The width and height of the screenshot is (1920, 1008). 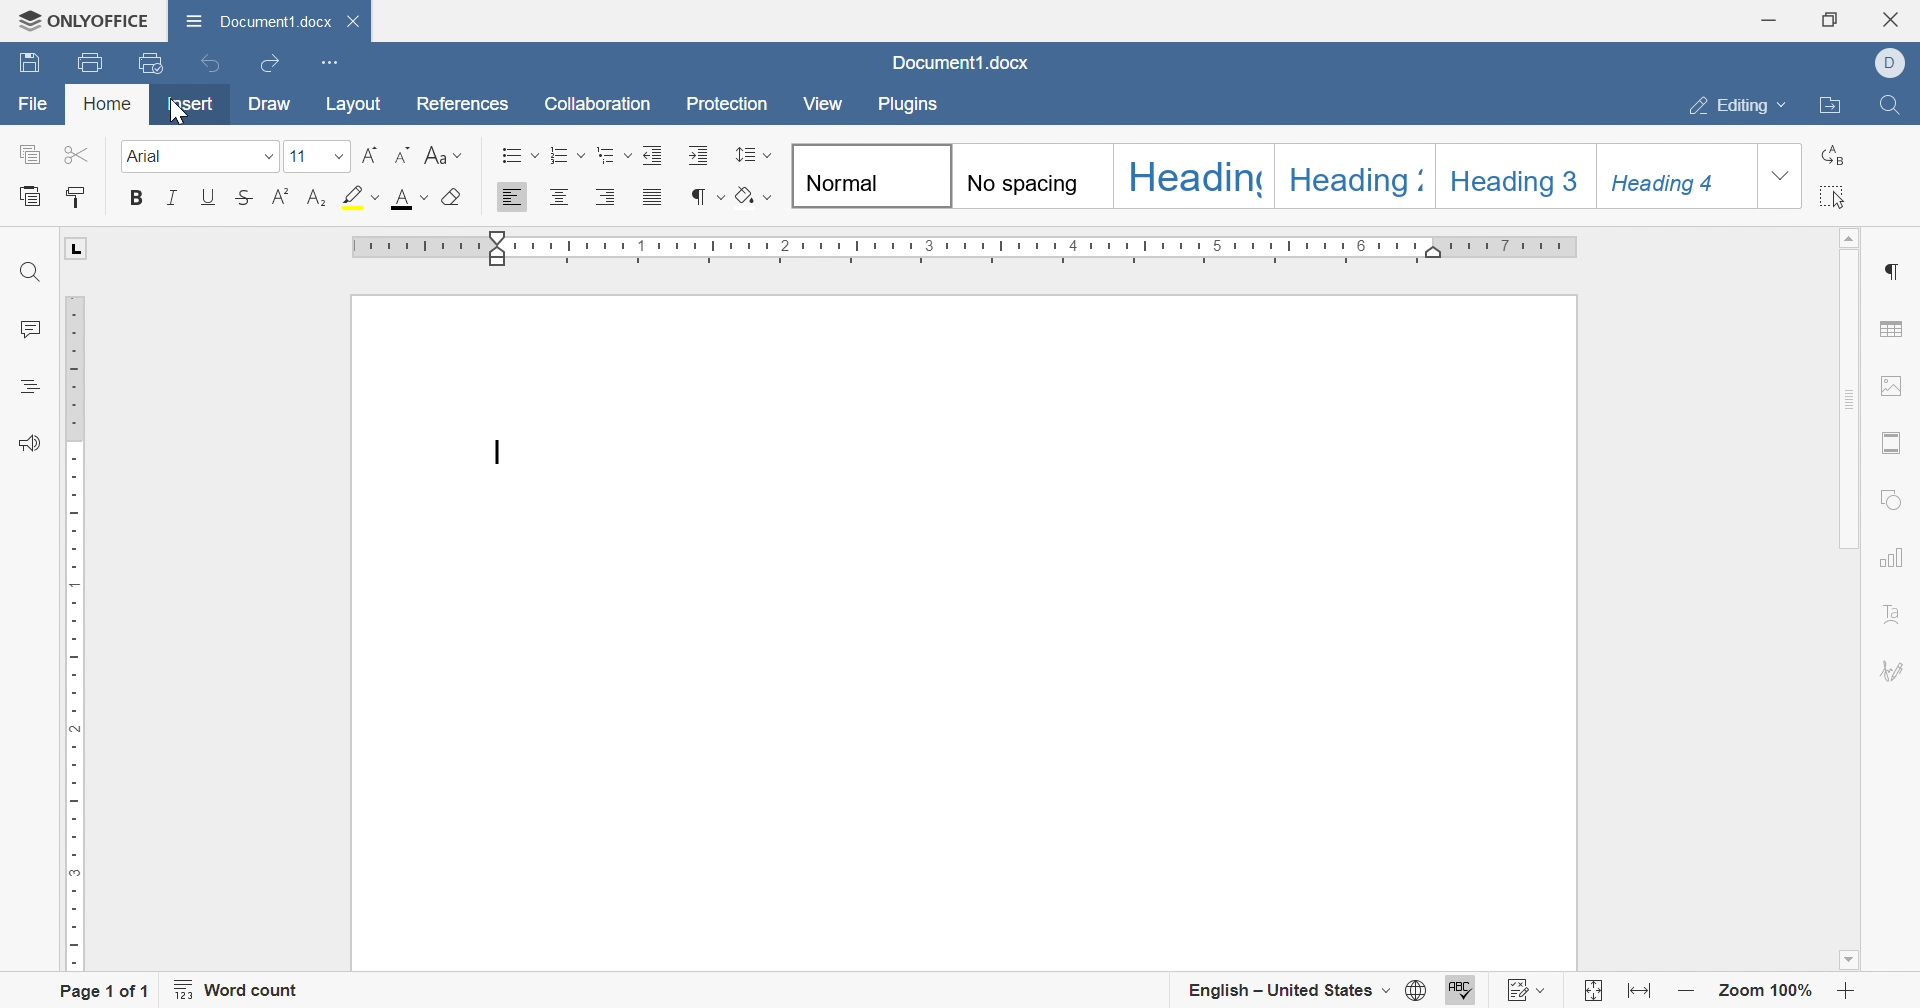 What do you see at coordinates (302, 153) in the screenshot?
I see `11` at bounding box center [302, 153].